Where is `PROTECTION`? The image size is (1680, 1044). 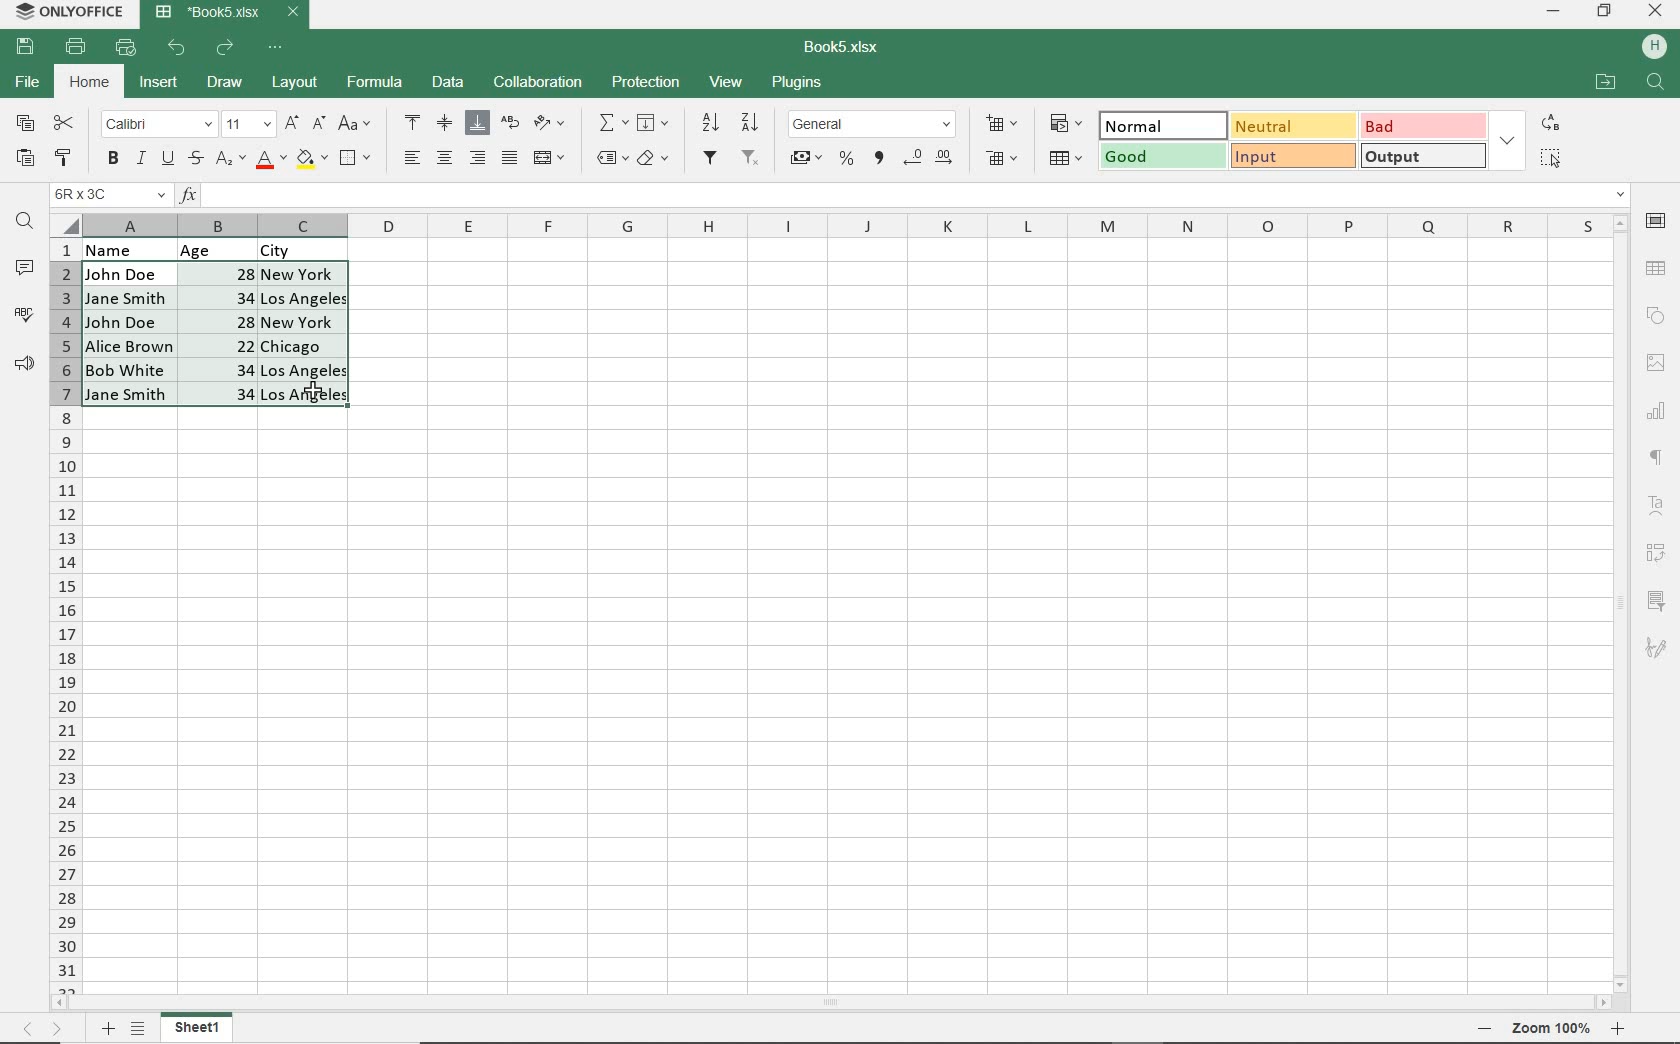 PROTECTION is located at coordinates (646, 82).